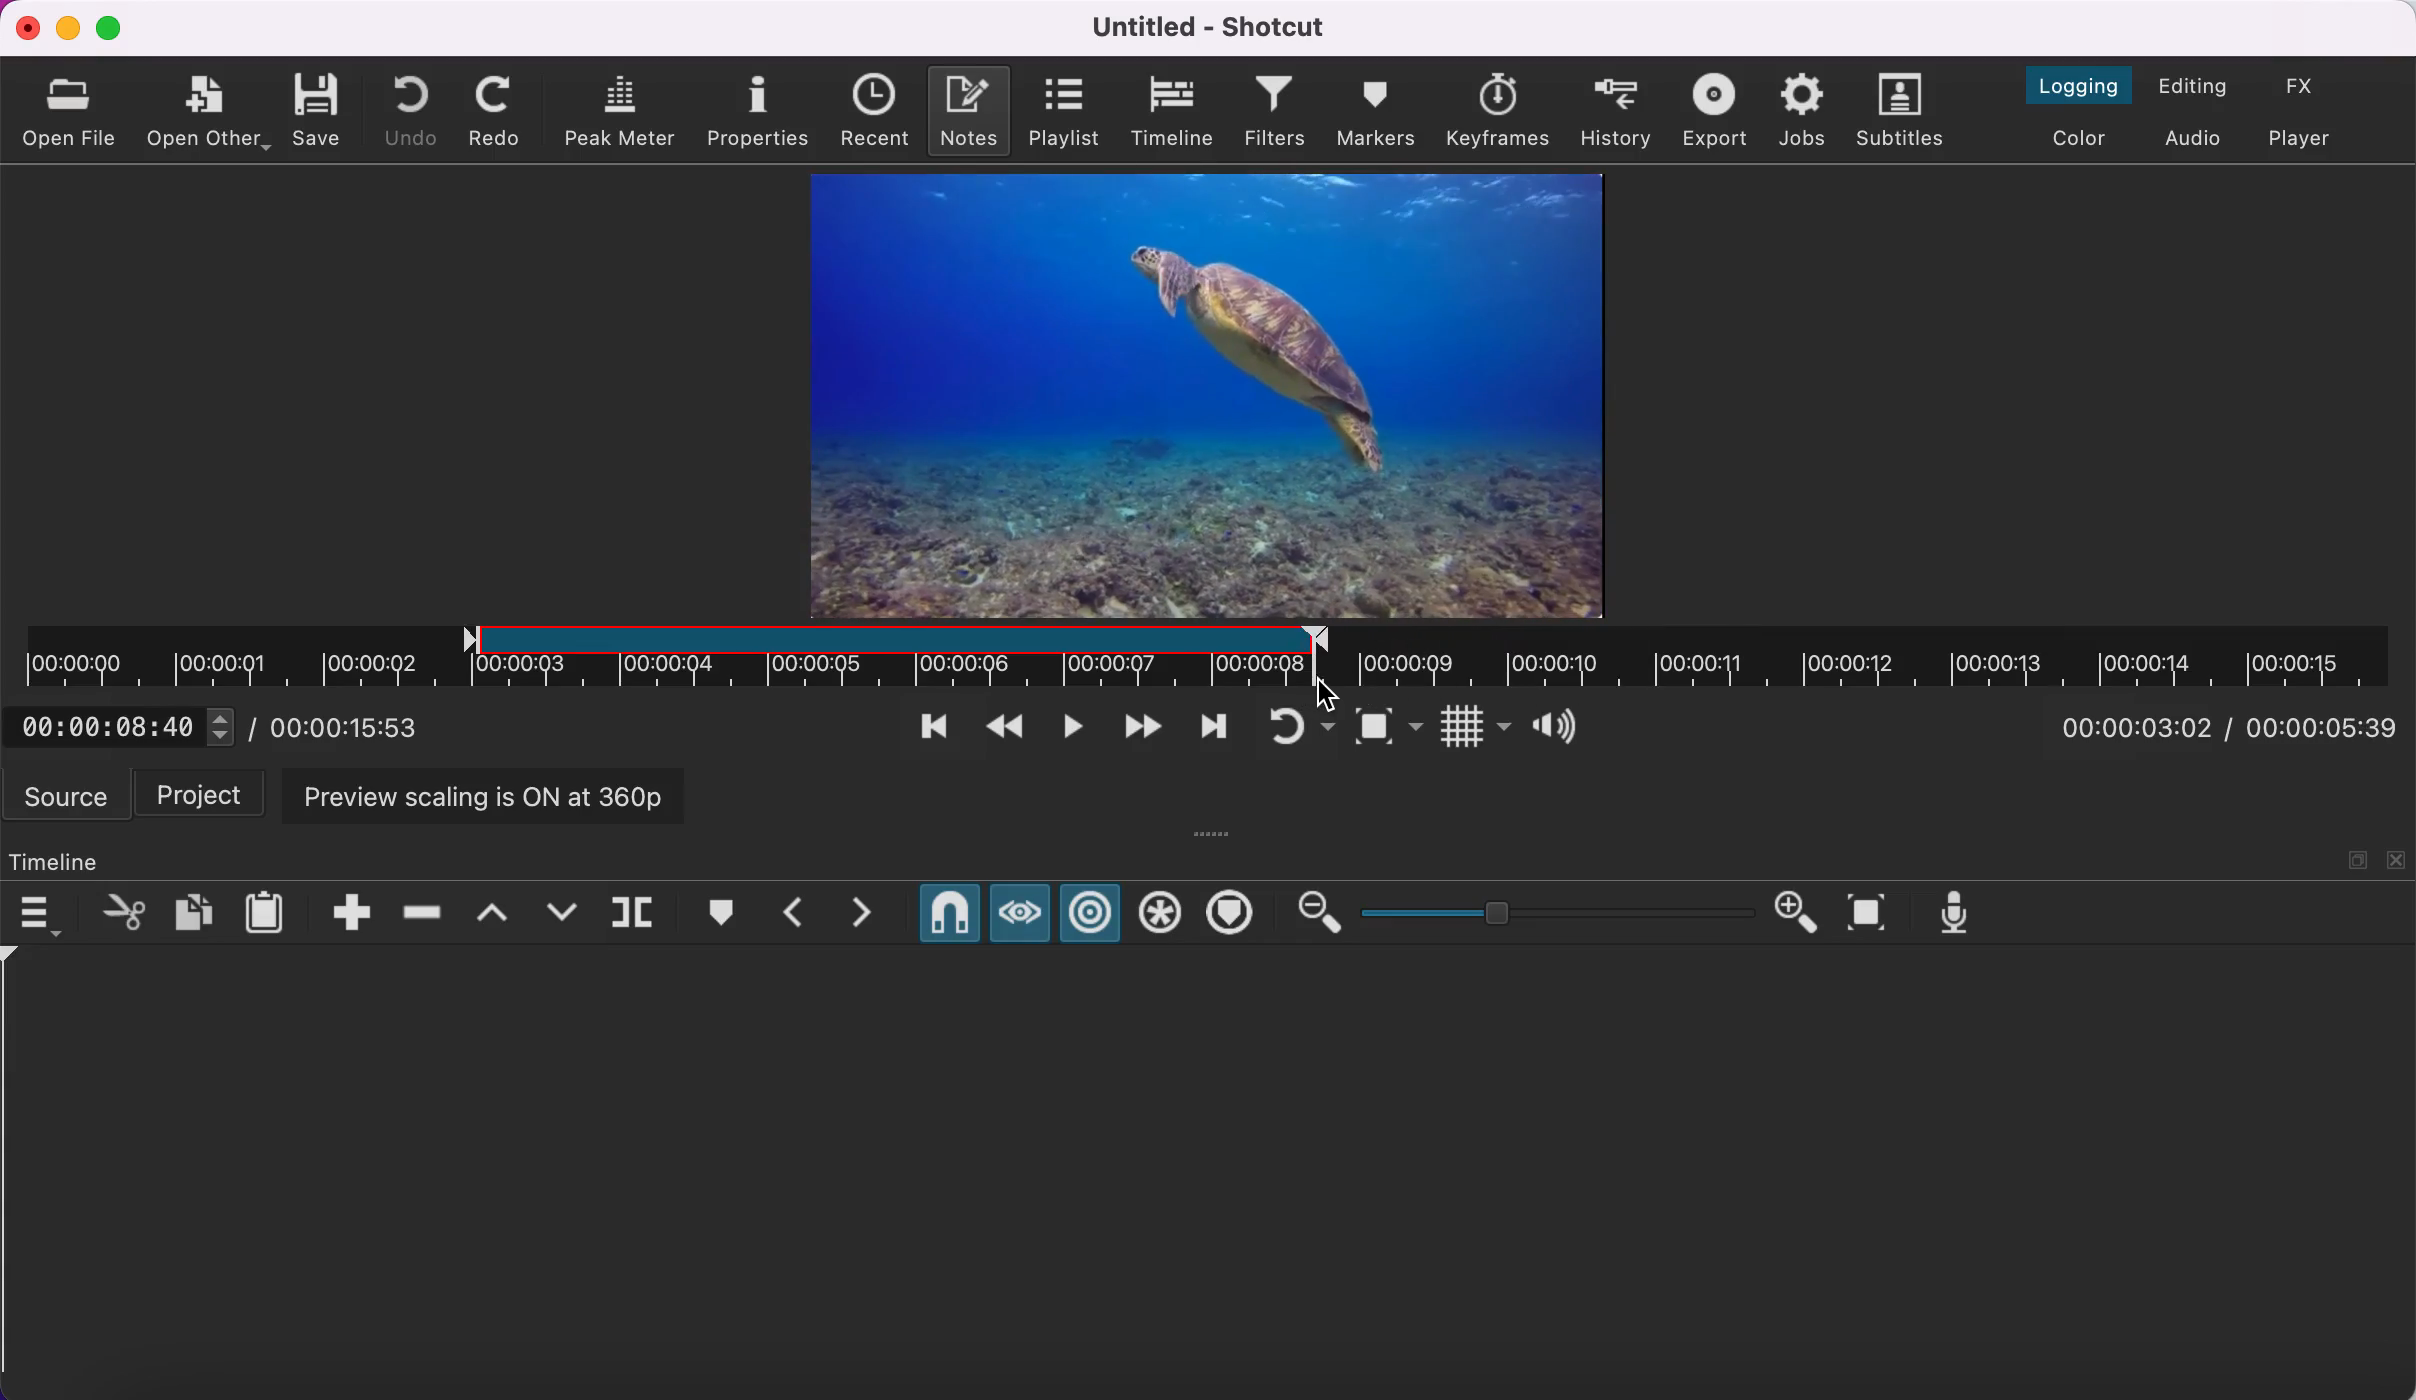 The image size is (2416, 1400). I want to click on zoom timeline to fit, so click(1874, 913).